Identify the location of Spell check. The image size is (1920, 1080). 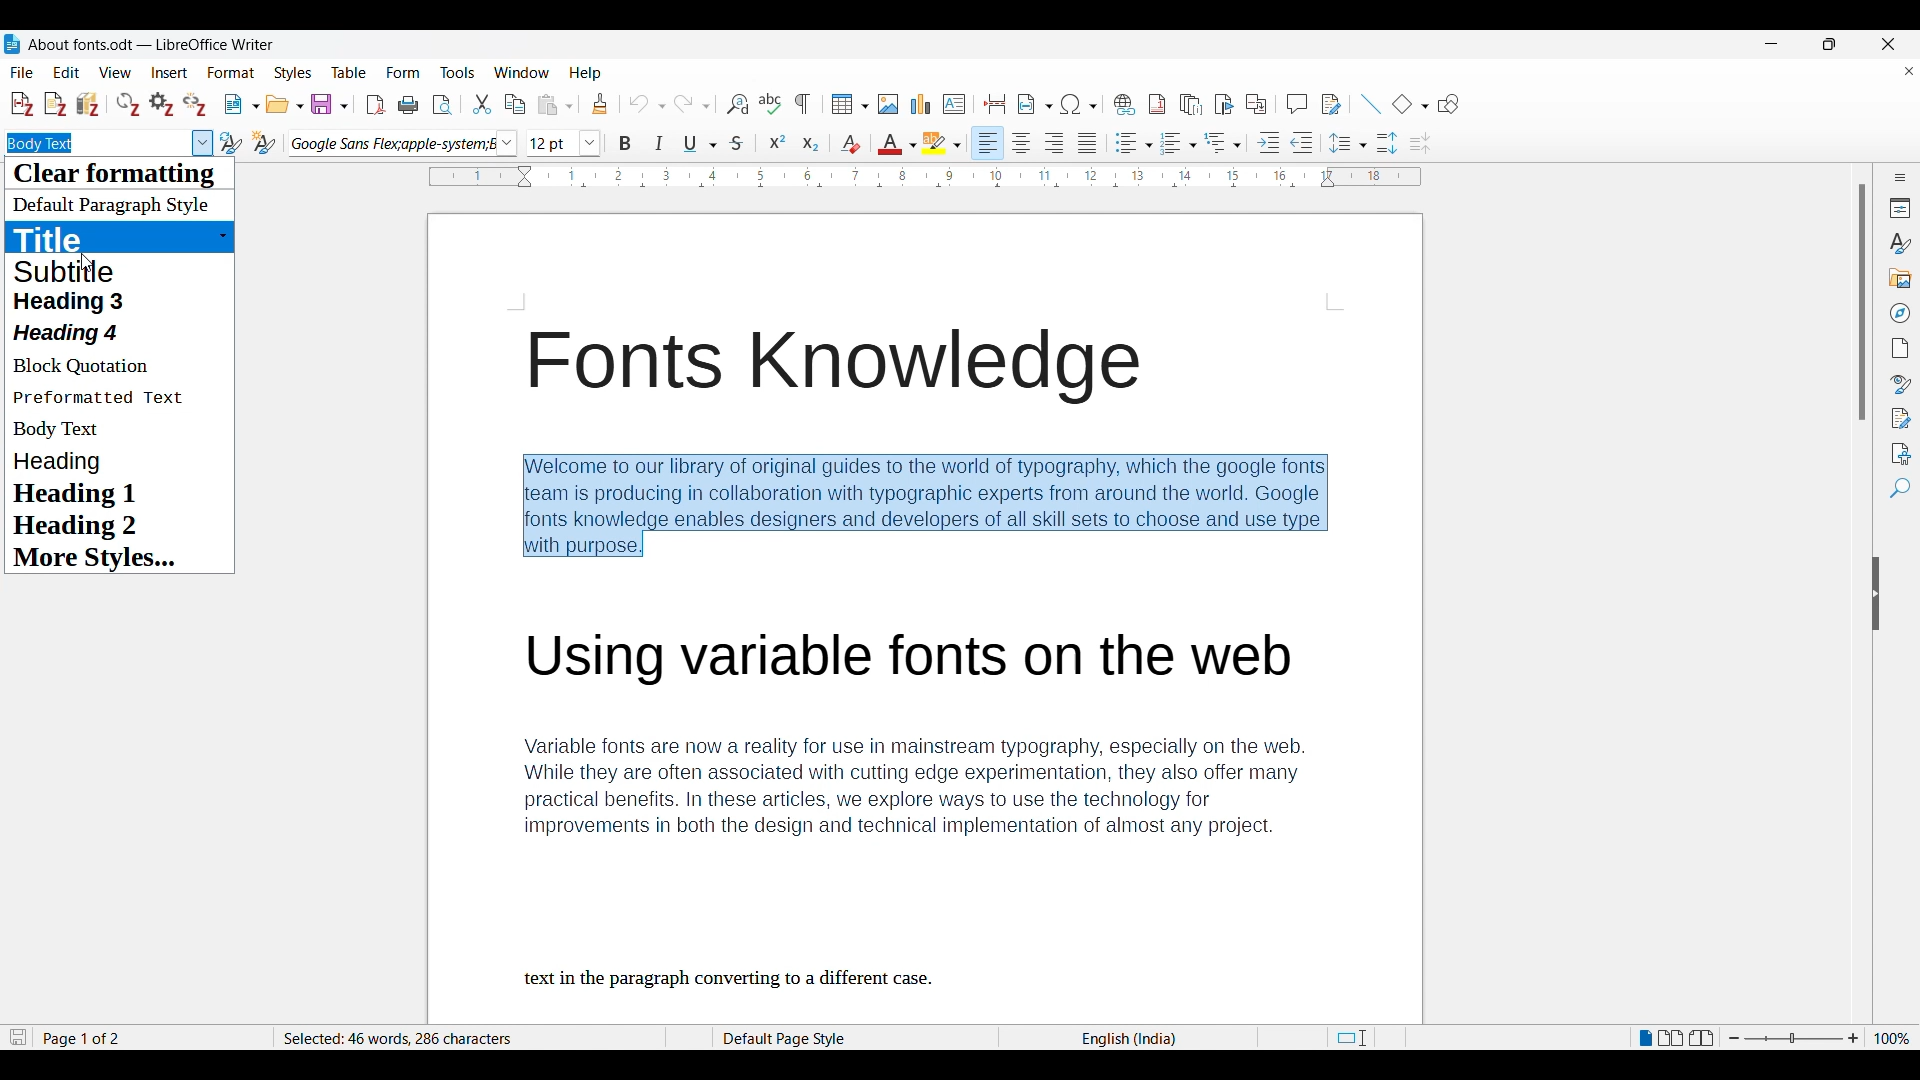
(770, 104).